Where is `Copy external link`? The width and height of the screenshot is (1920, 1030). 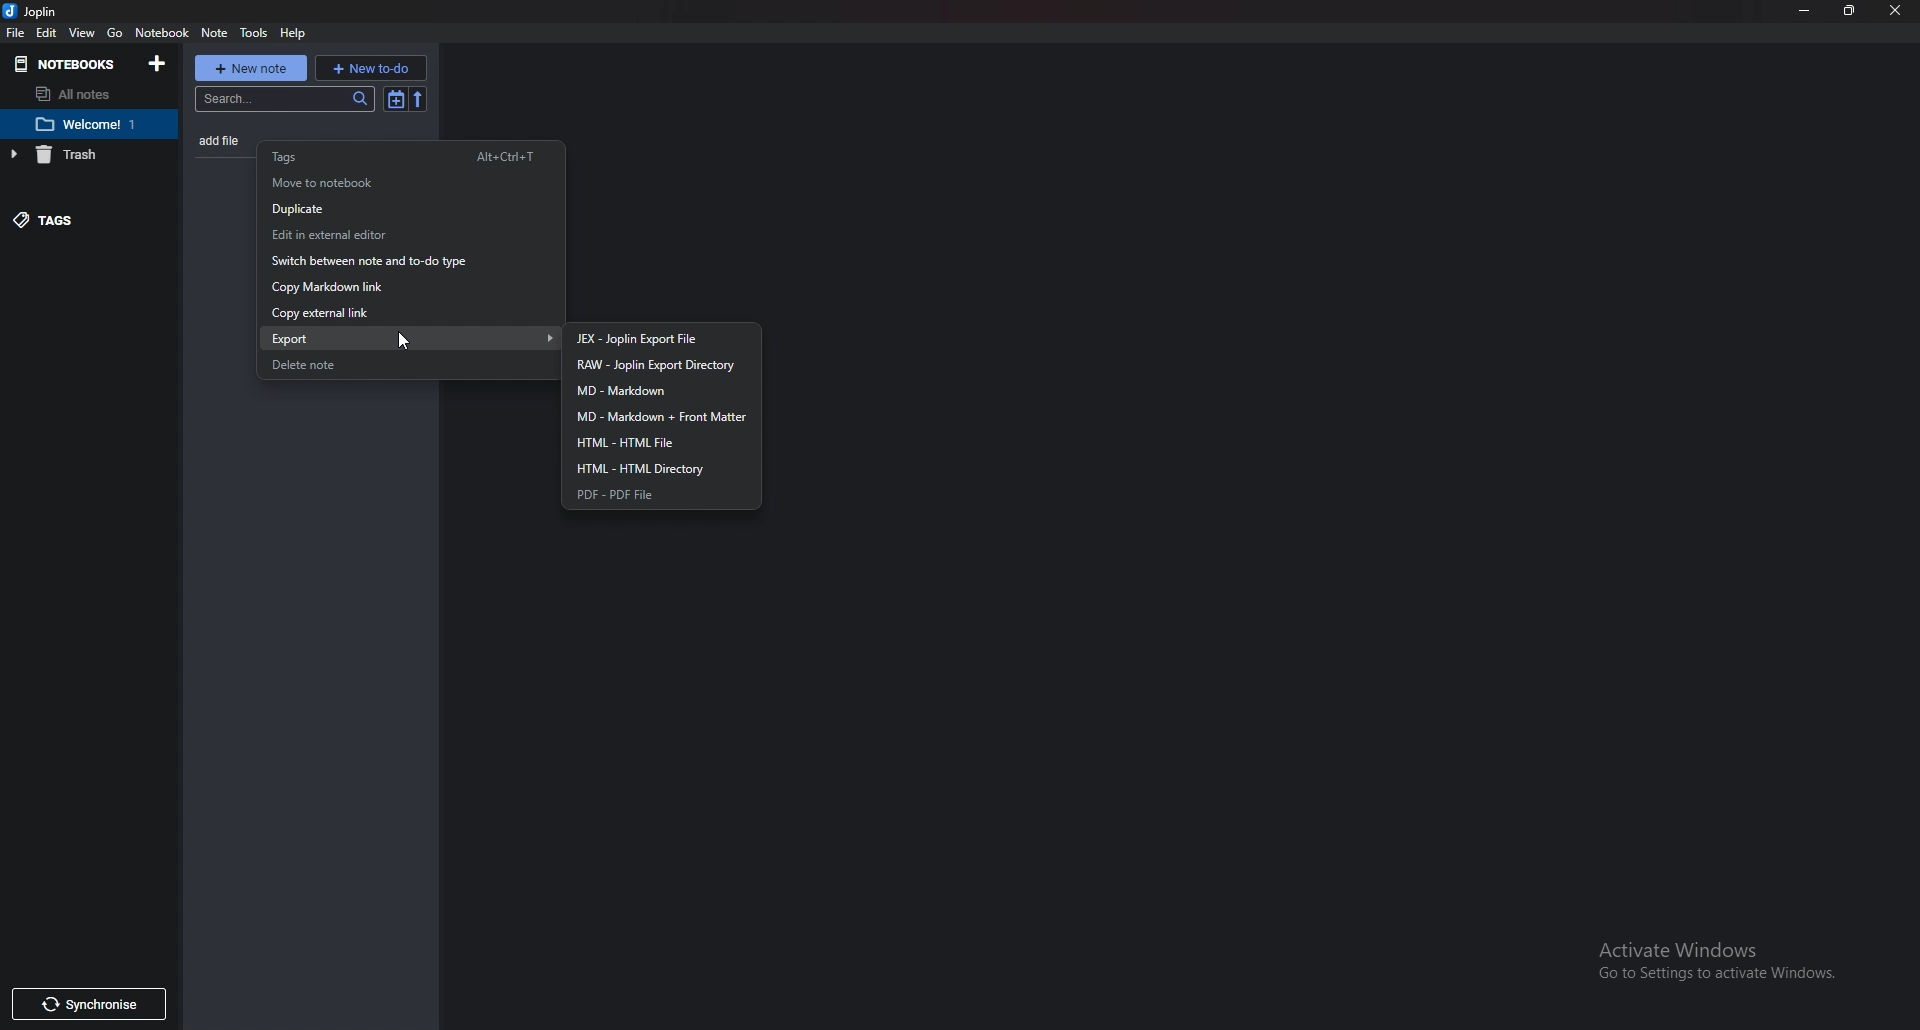
Copy external link is located at coordinates (387, 314).